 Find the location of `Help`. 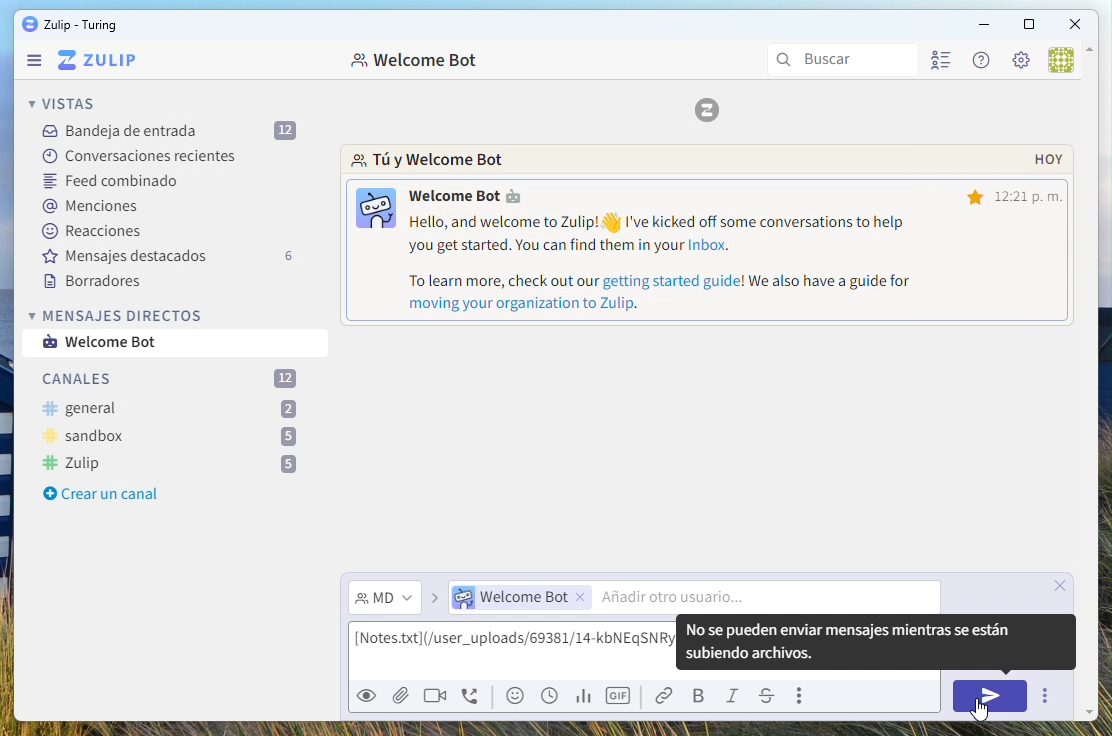

Help is located at coordinates (978, 60).